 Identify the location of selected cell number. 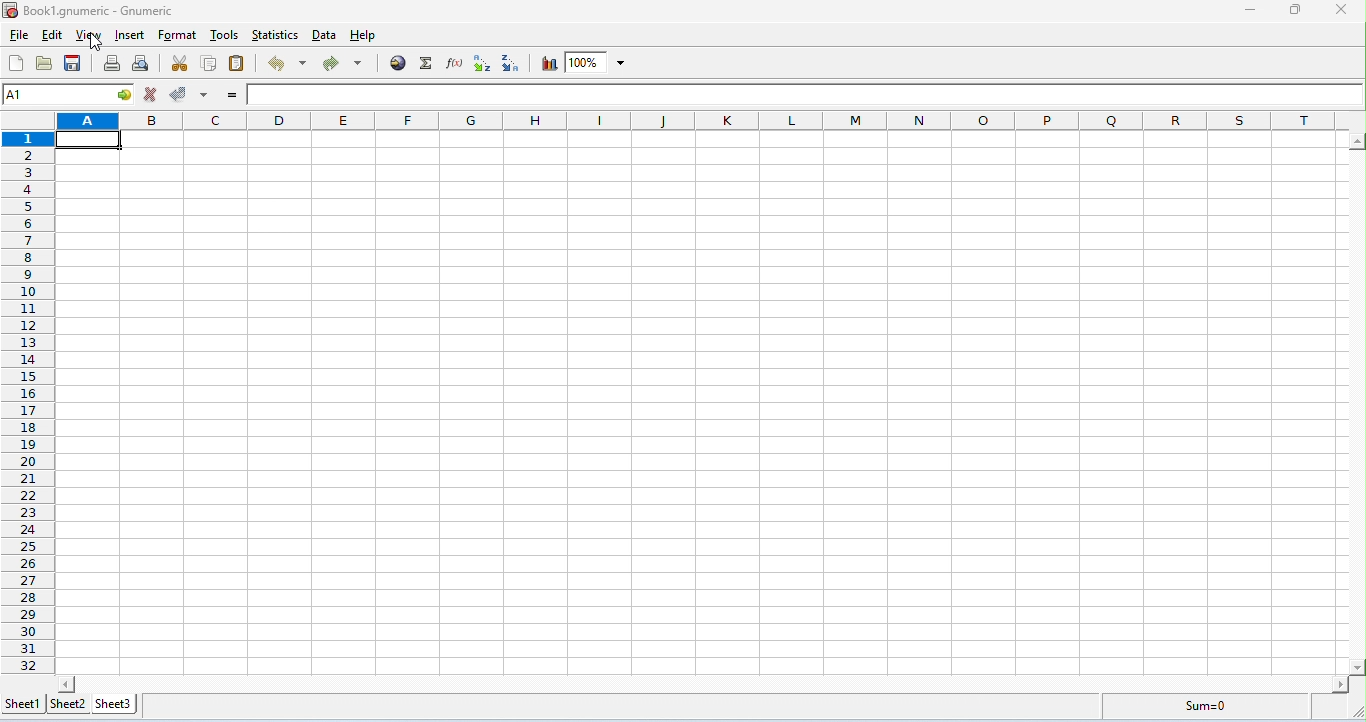
(52, 93).